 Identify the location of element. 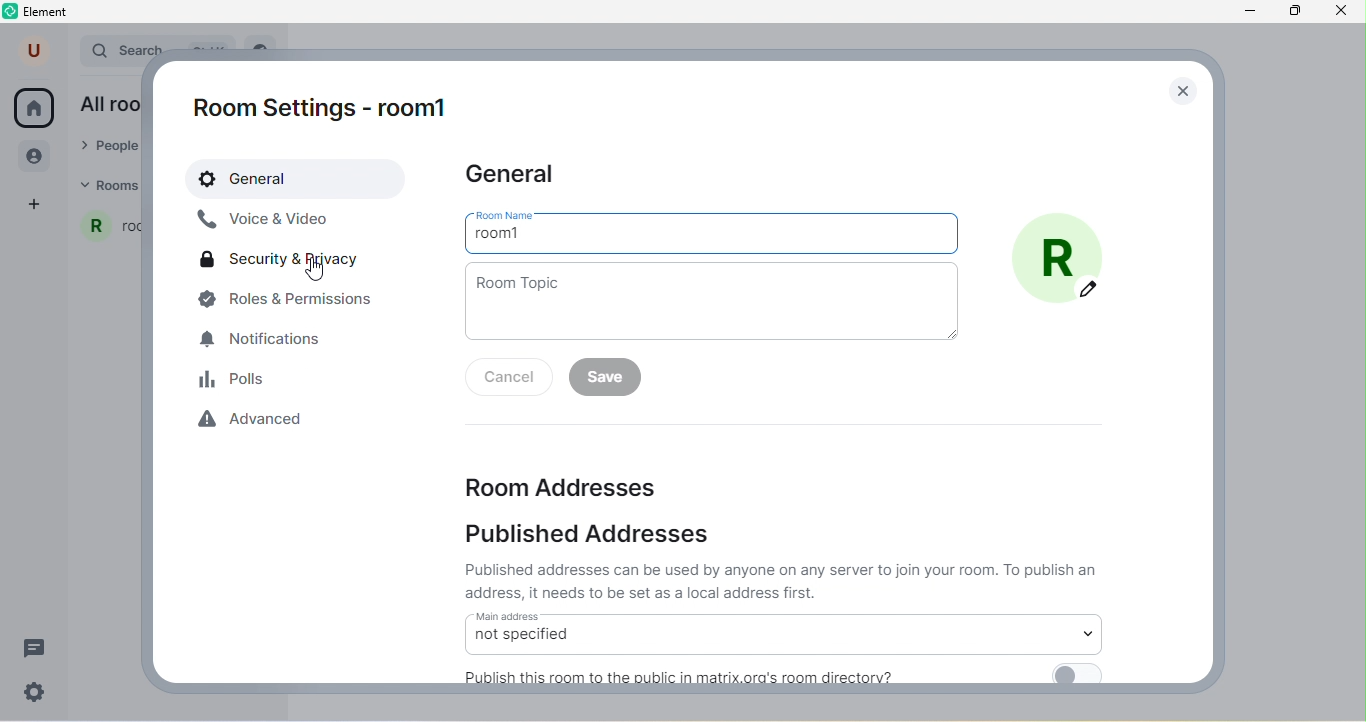
(39, 13).